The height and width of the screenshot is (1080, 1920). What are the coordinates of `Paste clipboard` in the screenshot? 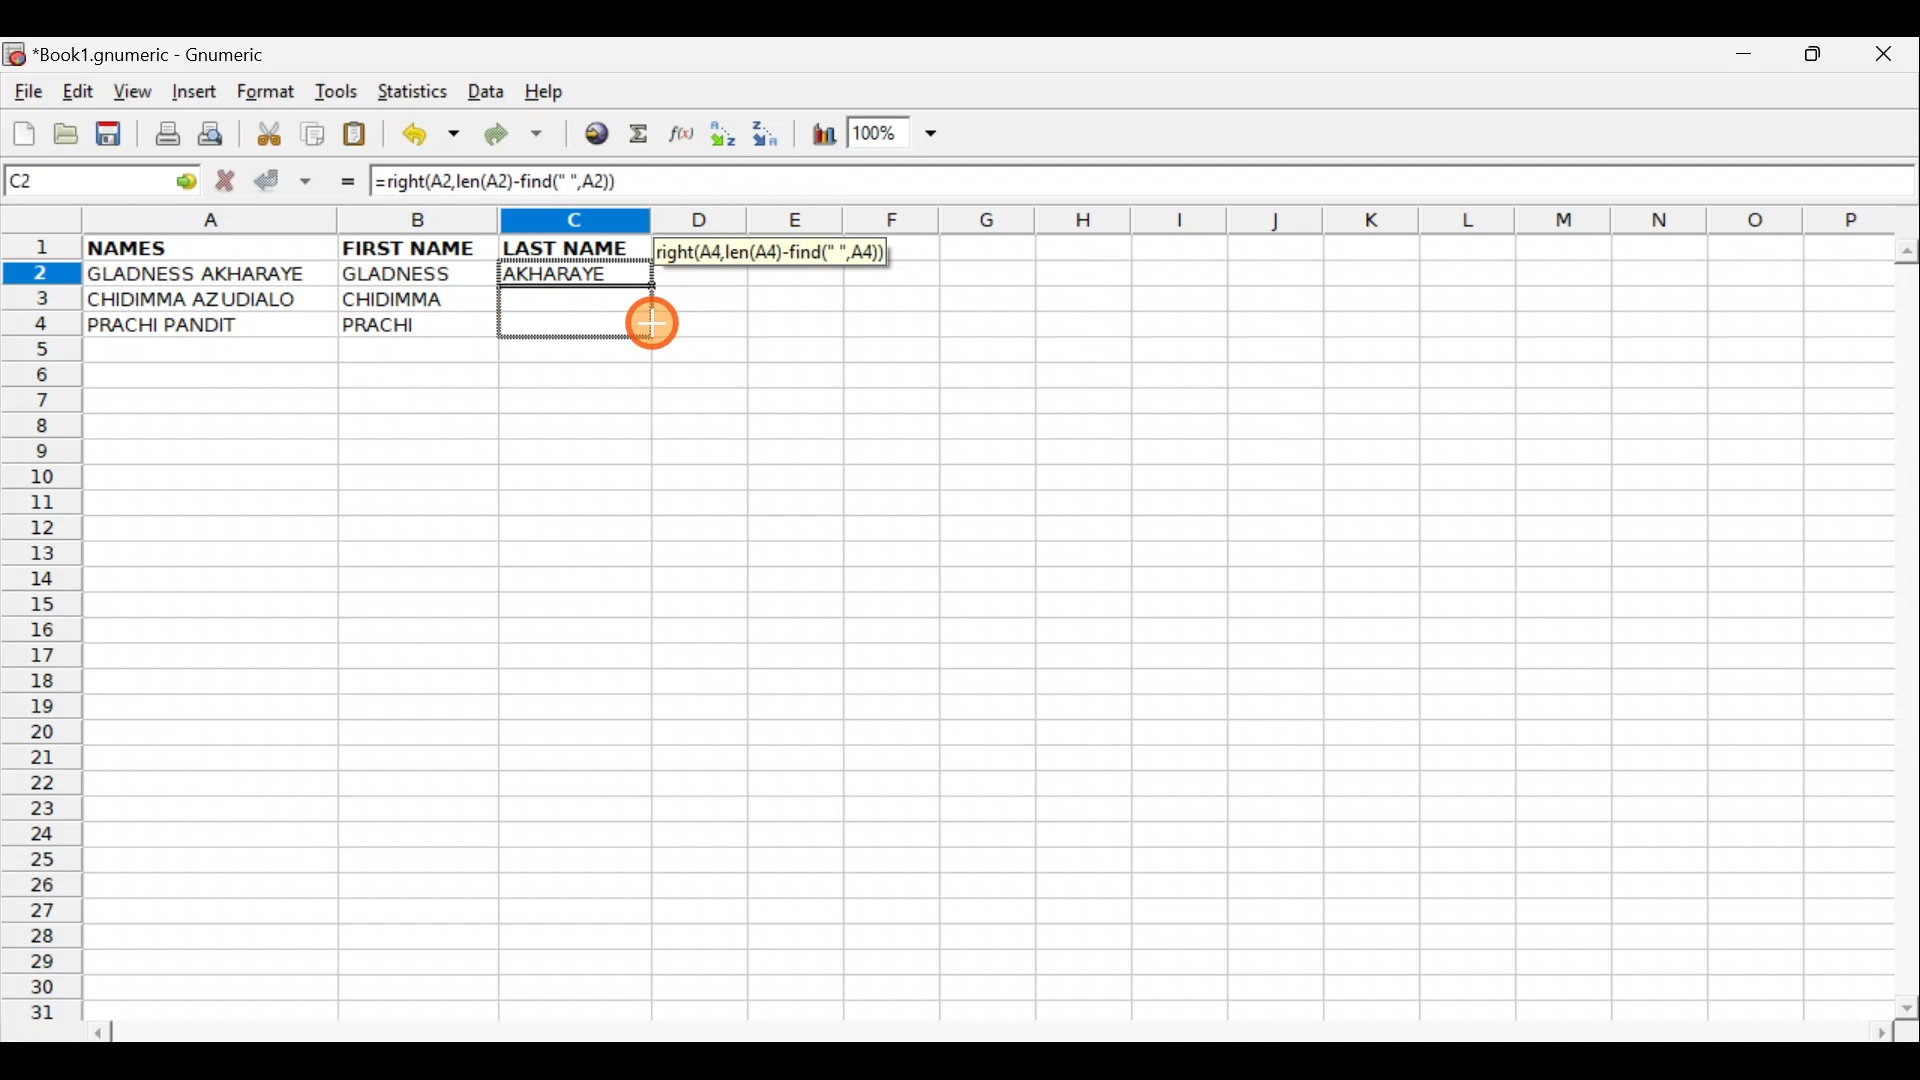 It's located at (361, 137).